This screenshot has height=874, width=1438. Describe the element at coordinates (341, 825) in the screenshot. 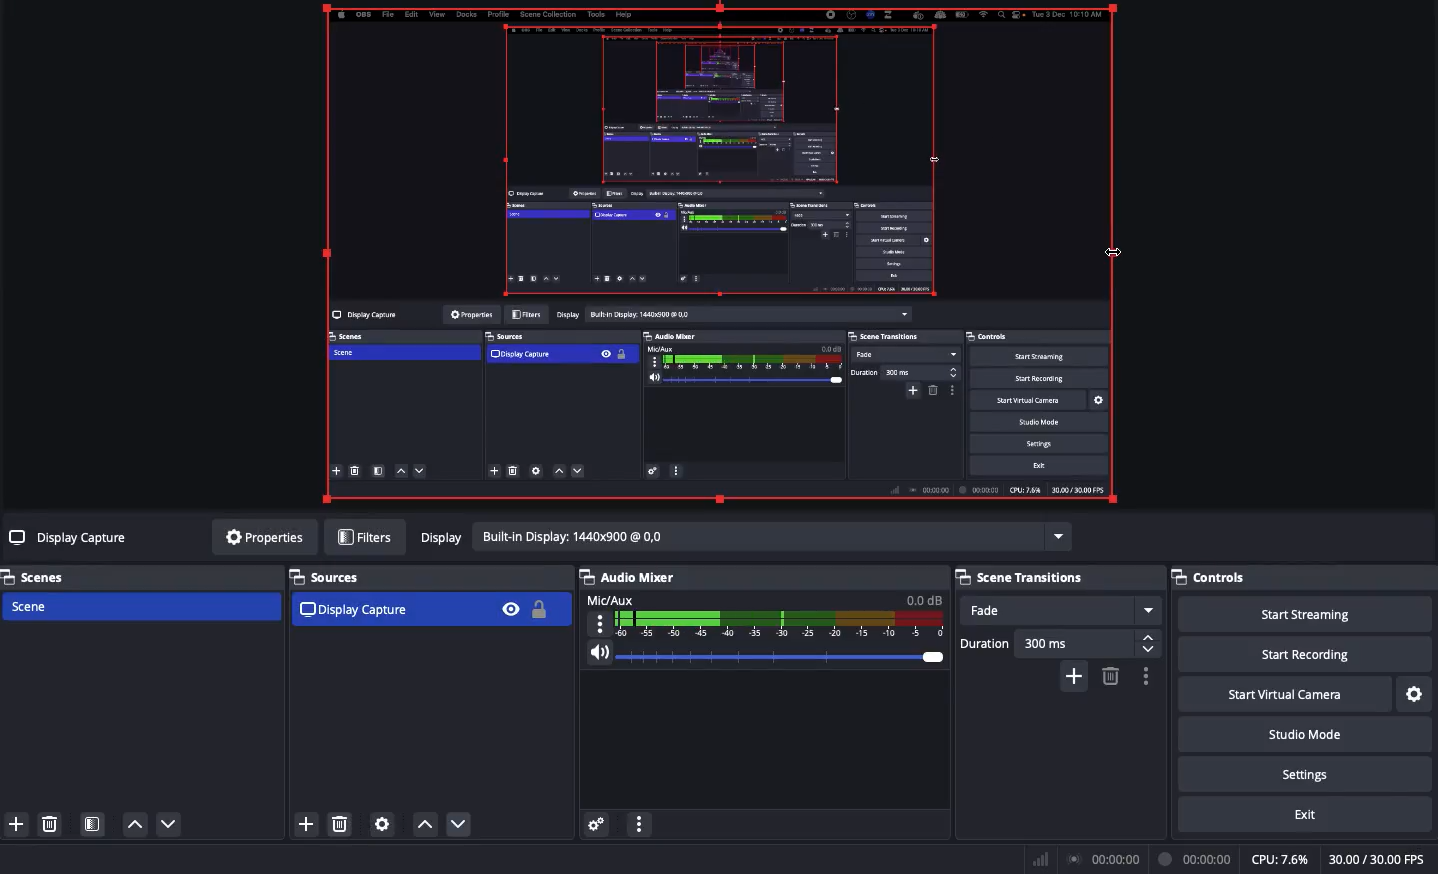

I see `Delete` at that location.